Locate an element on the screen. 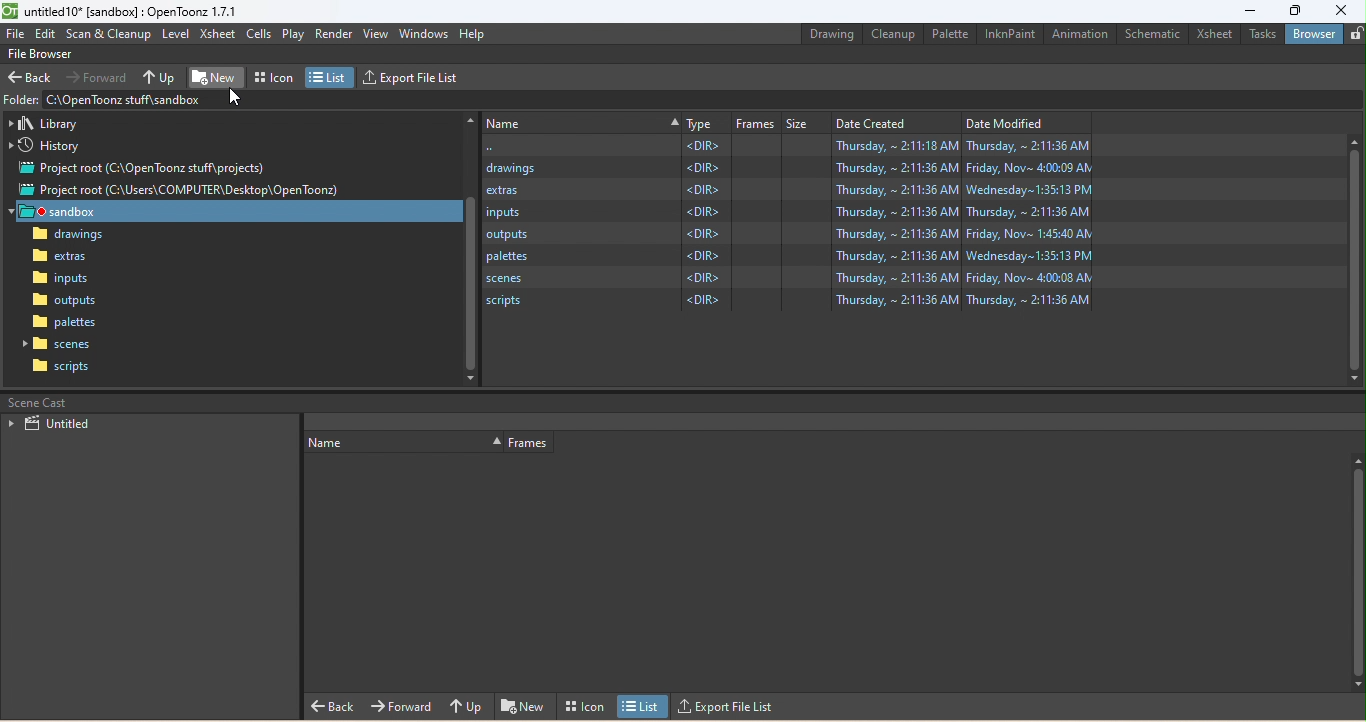  Forward is located at coordinates (402, 705).